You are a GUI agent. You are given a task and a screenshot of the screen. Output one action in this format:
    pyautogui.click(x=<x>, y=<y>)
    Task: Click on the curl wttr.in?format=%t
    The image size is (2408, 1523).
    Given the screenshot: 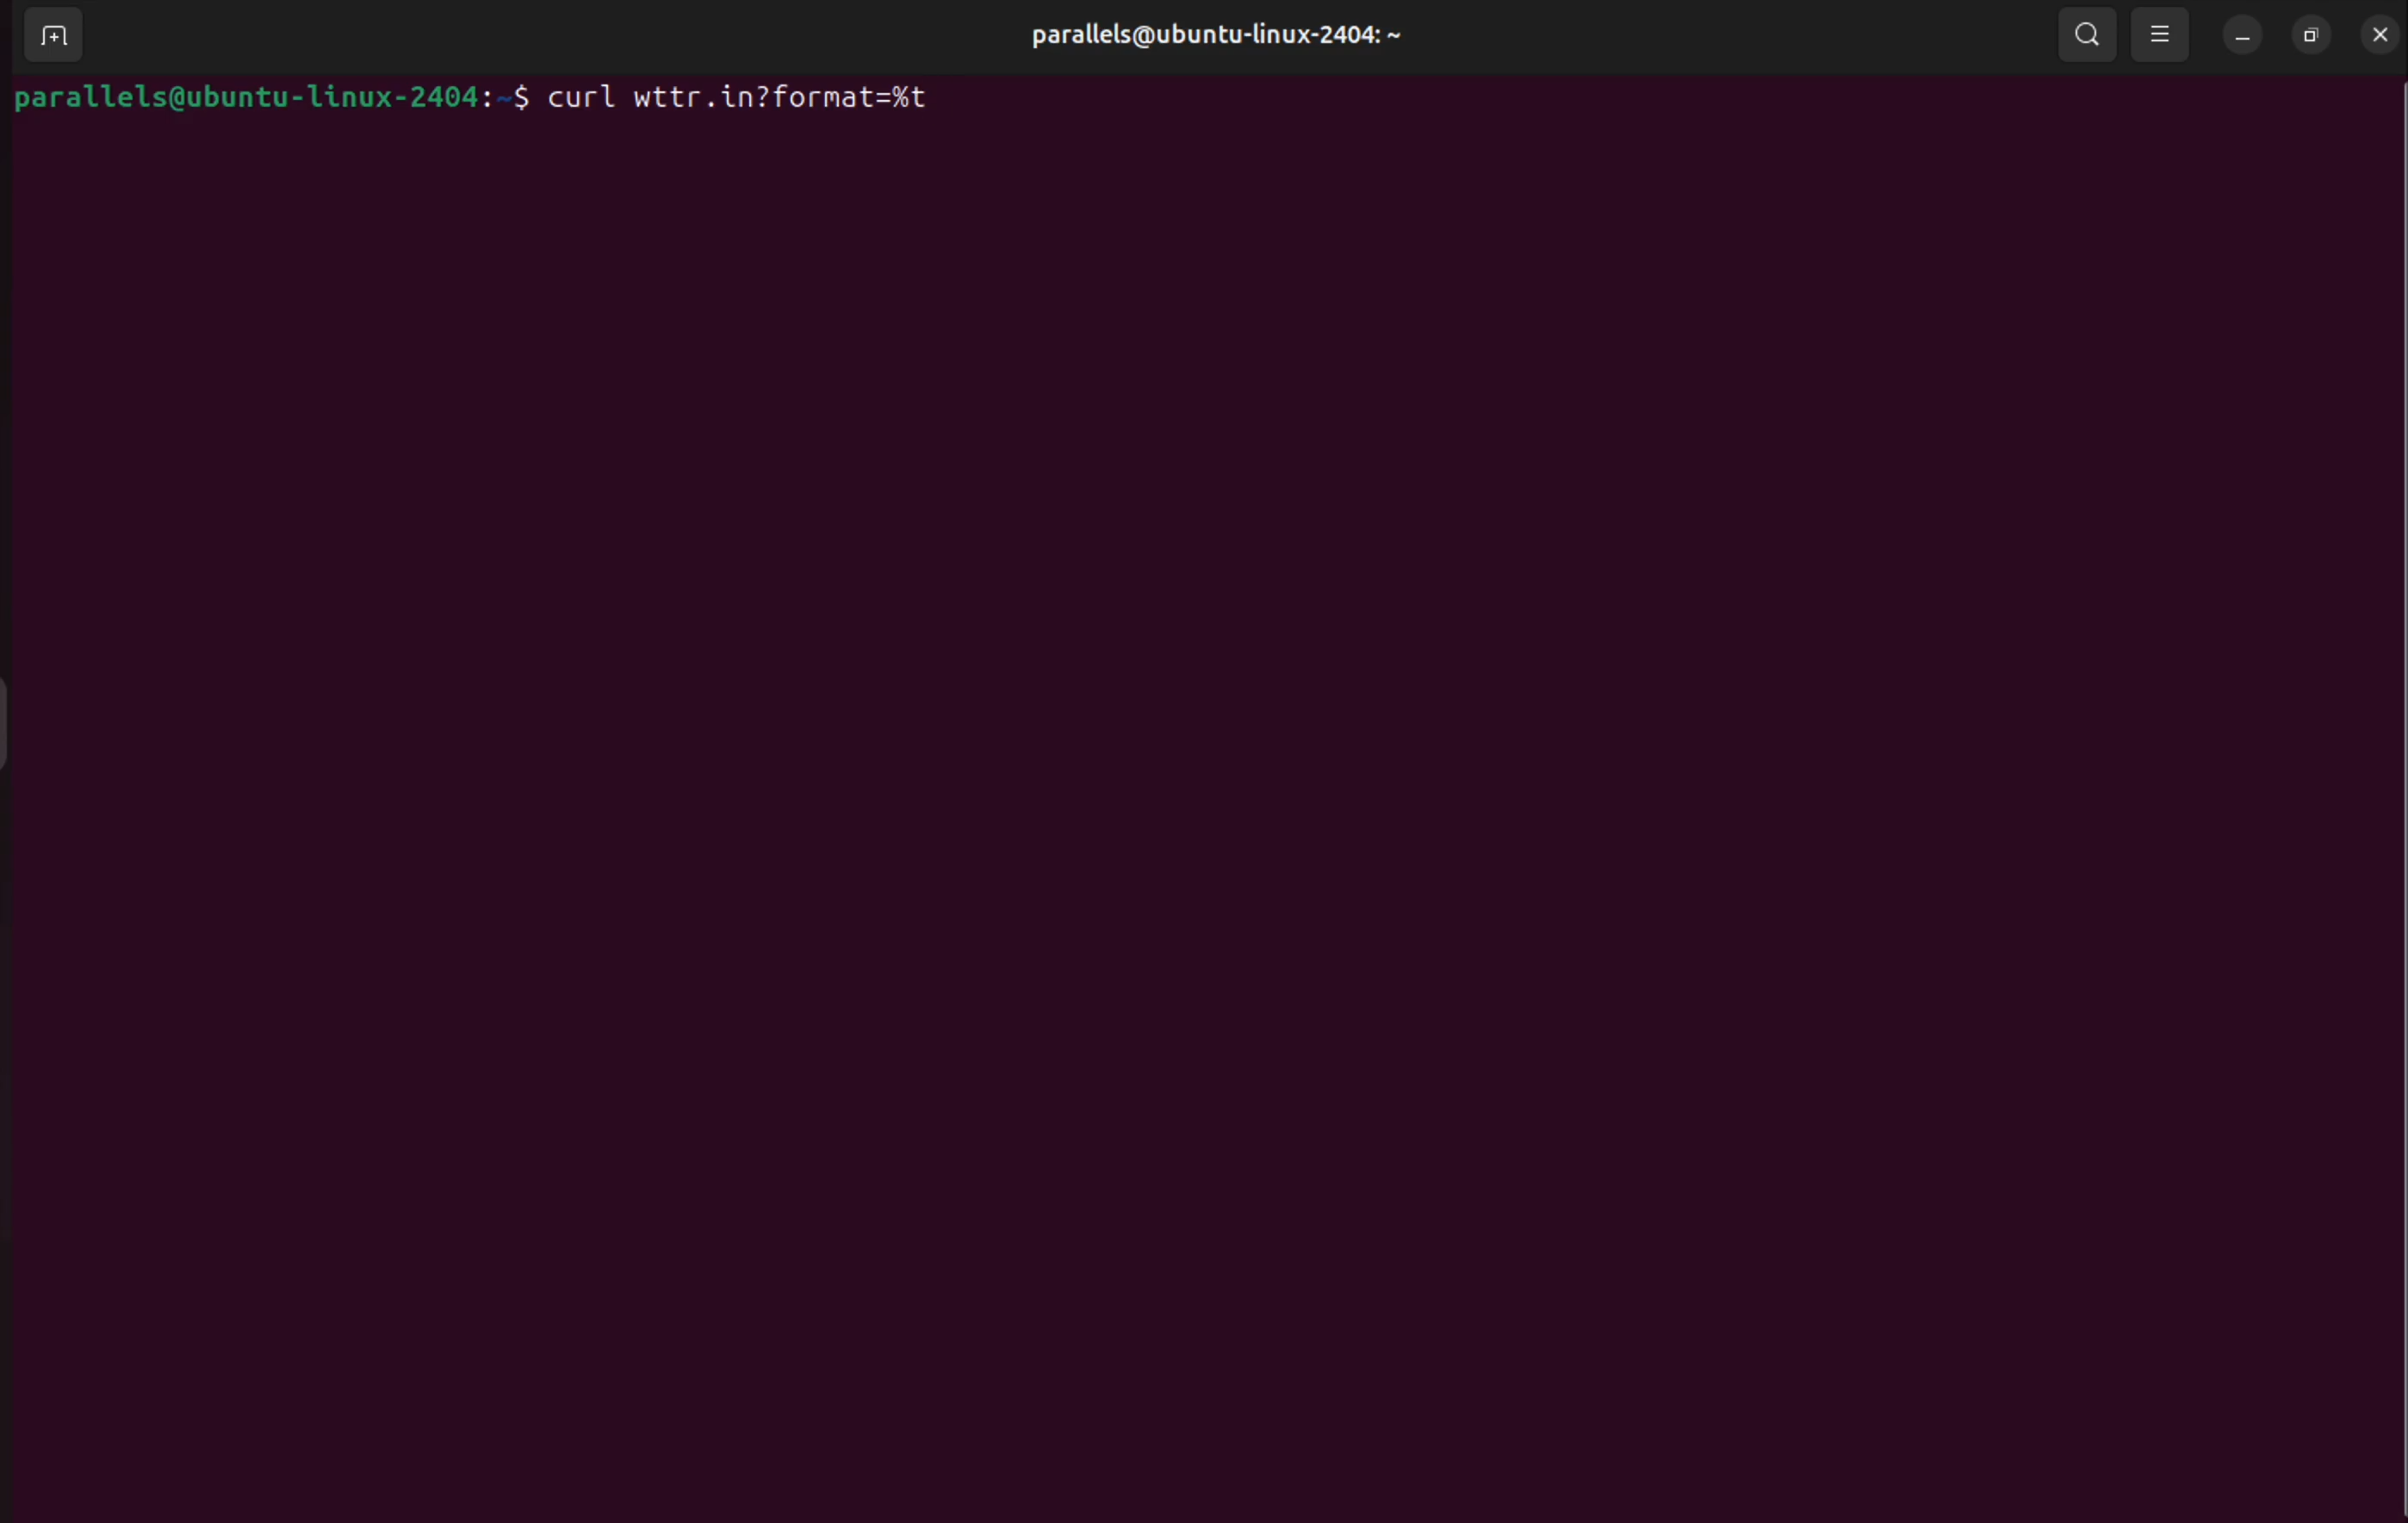 What is the action you would take?
    pyautogui.click(x=750, y=100)
    